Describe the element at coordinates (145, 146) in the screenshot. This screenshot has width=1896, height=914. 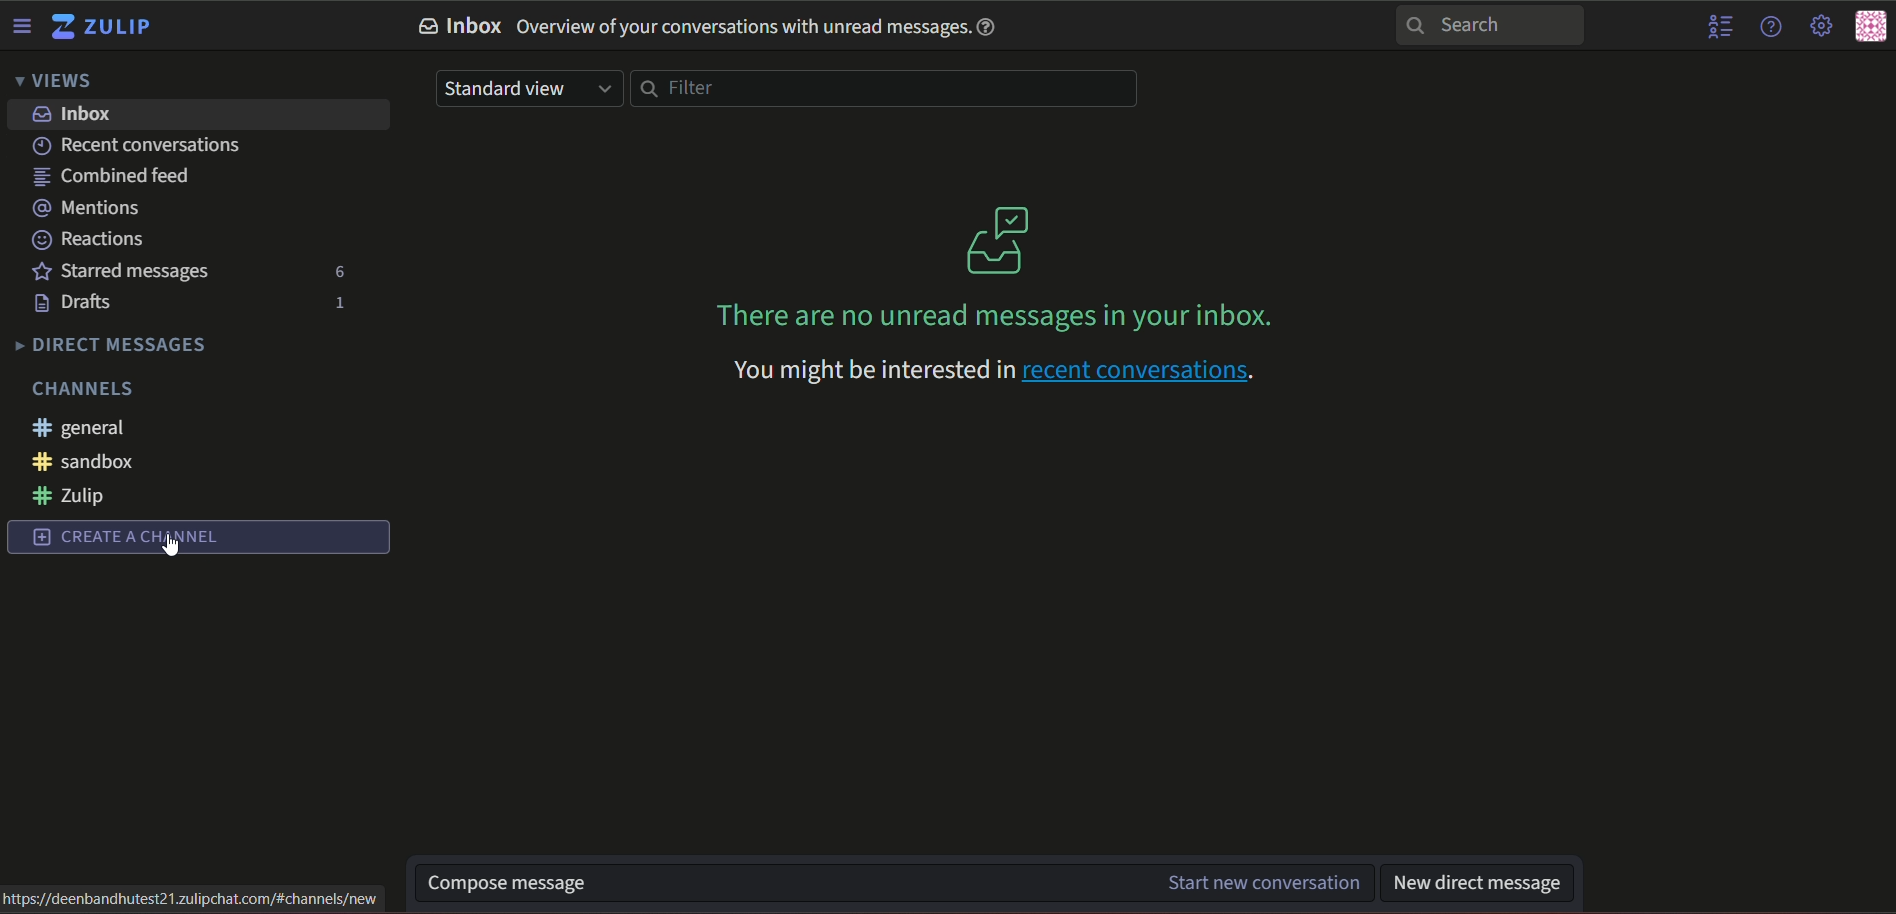
I see `recent conversations` at that location.